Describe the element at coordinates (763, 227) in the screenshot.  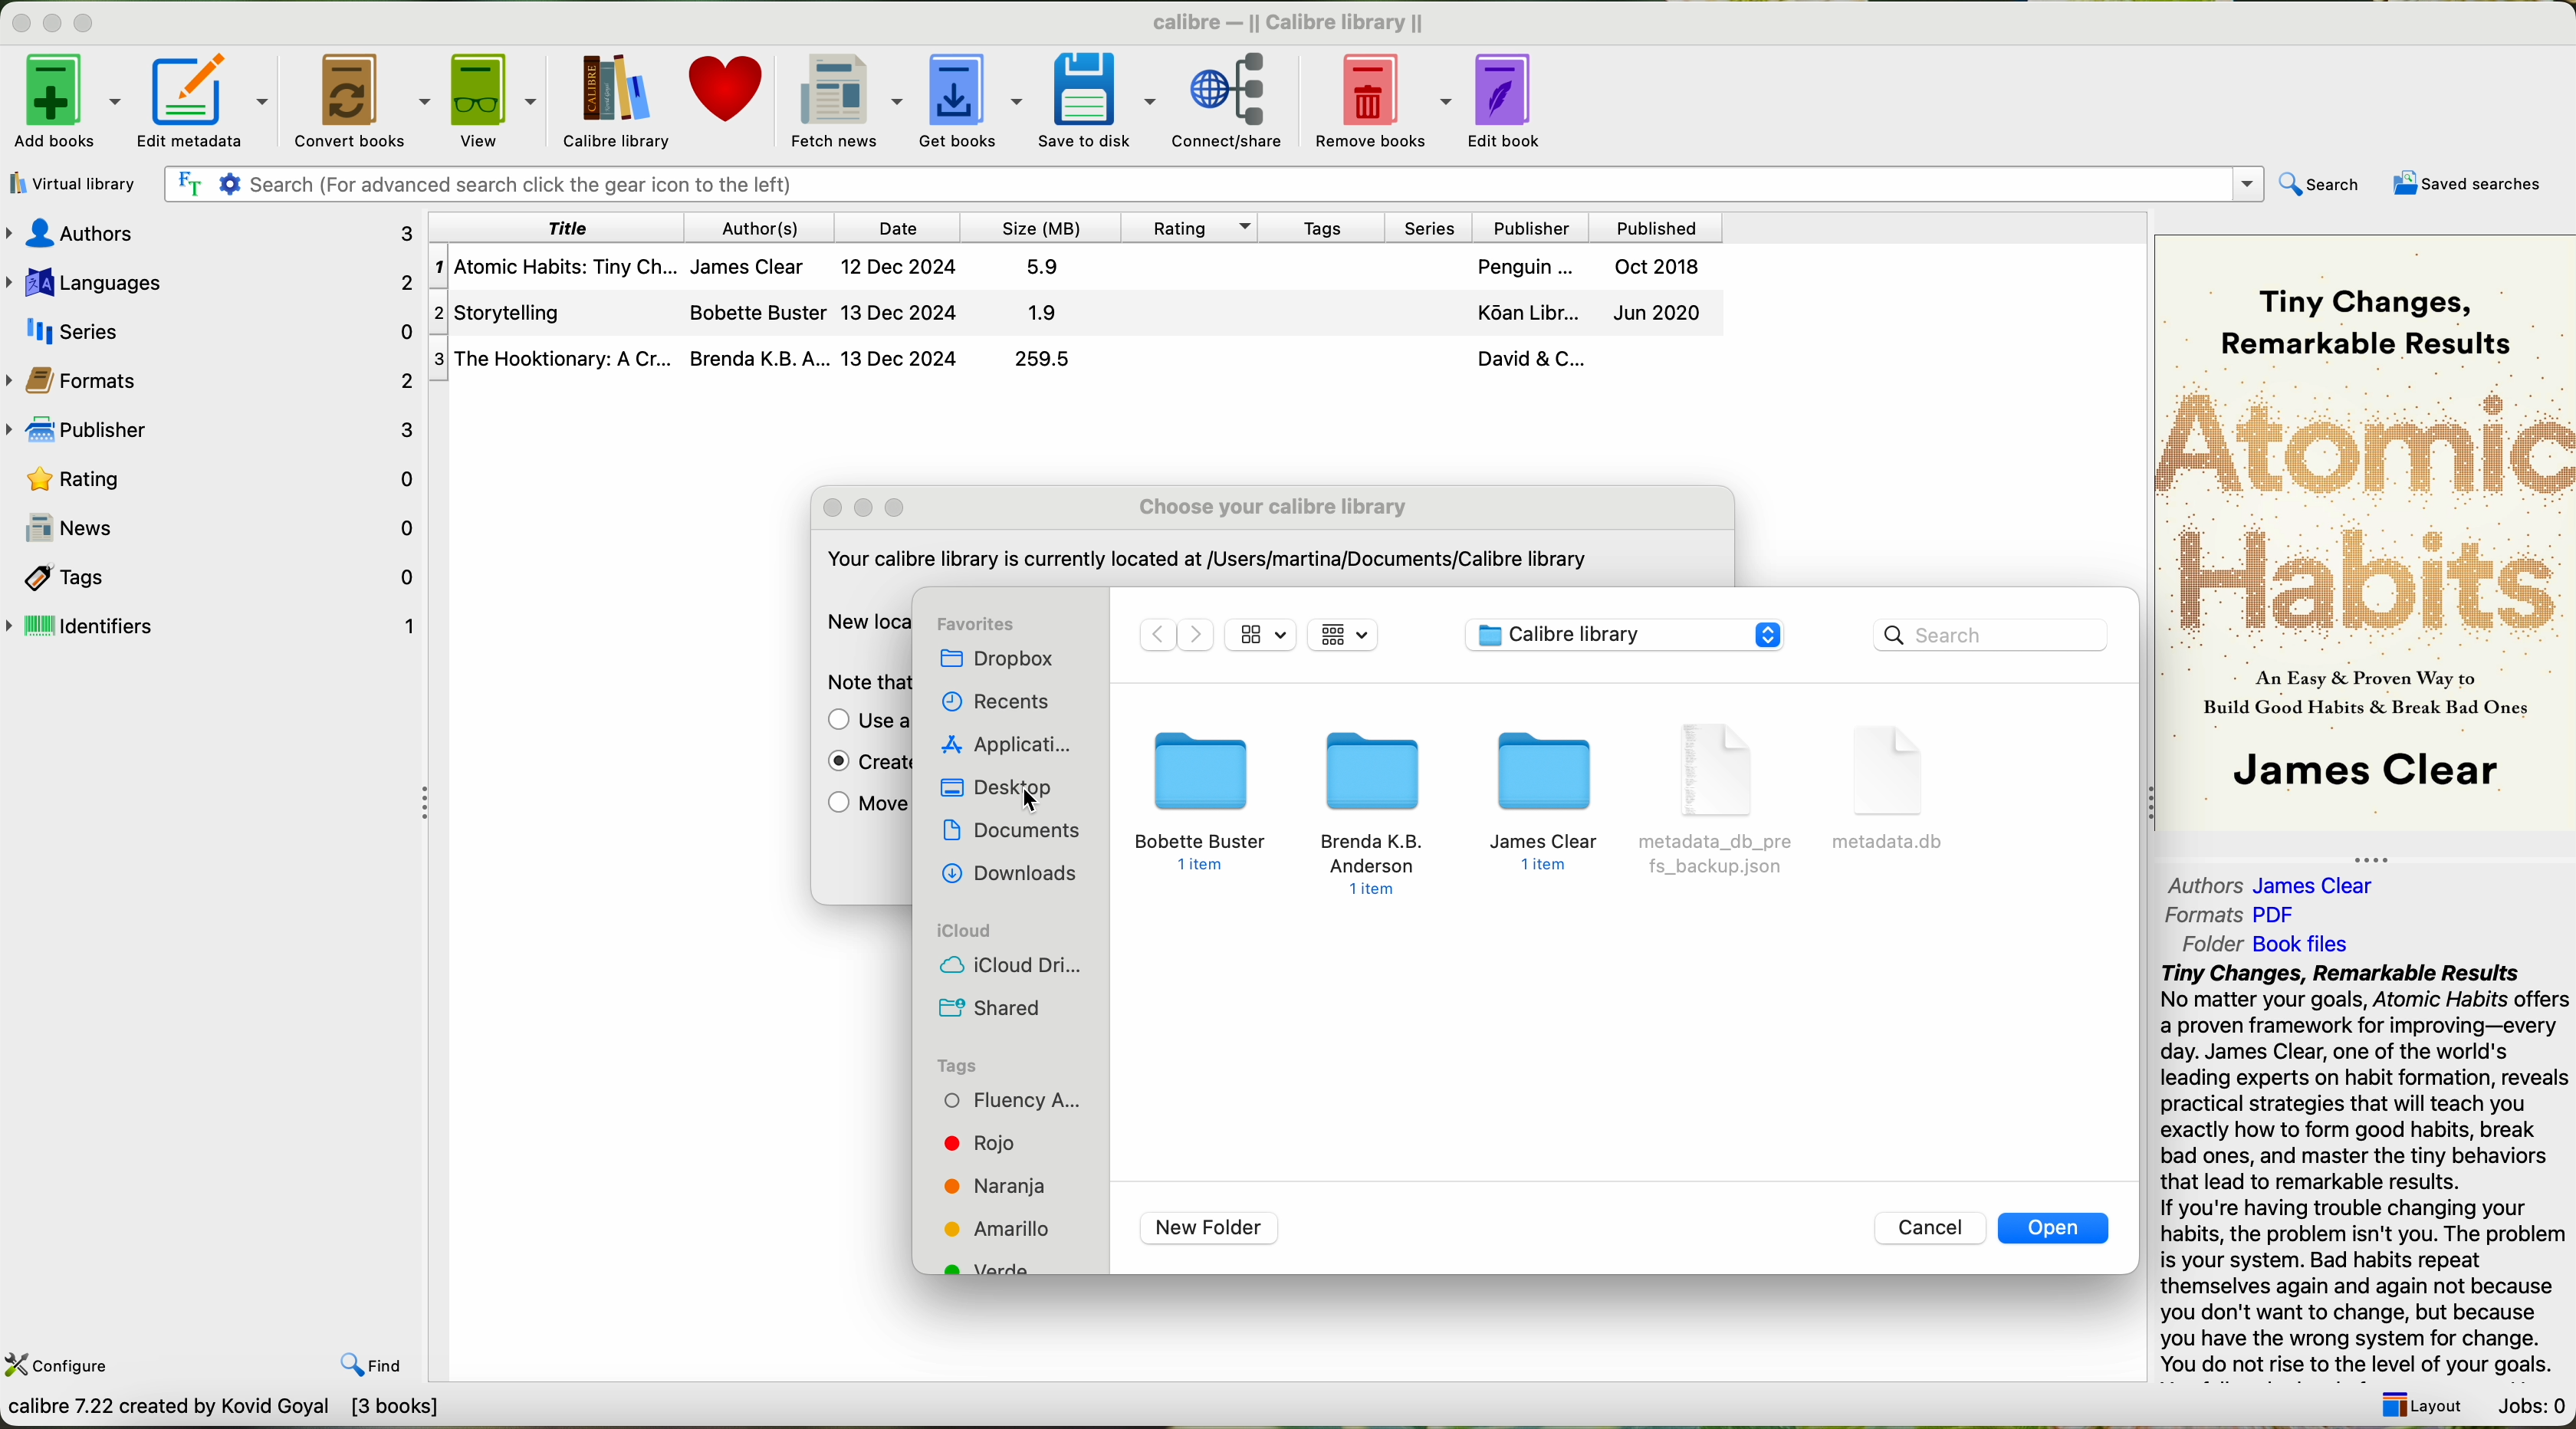
I see `author` at that location.